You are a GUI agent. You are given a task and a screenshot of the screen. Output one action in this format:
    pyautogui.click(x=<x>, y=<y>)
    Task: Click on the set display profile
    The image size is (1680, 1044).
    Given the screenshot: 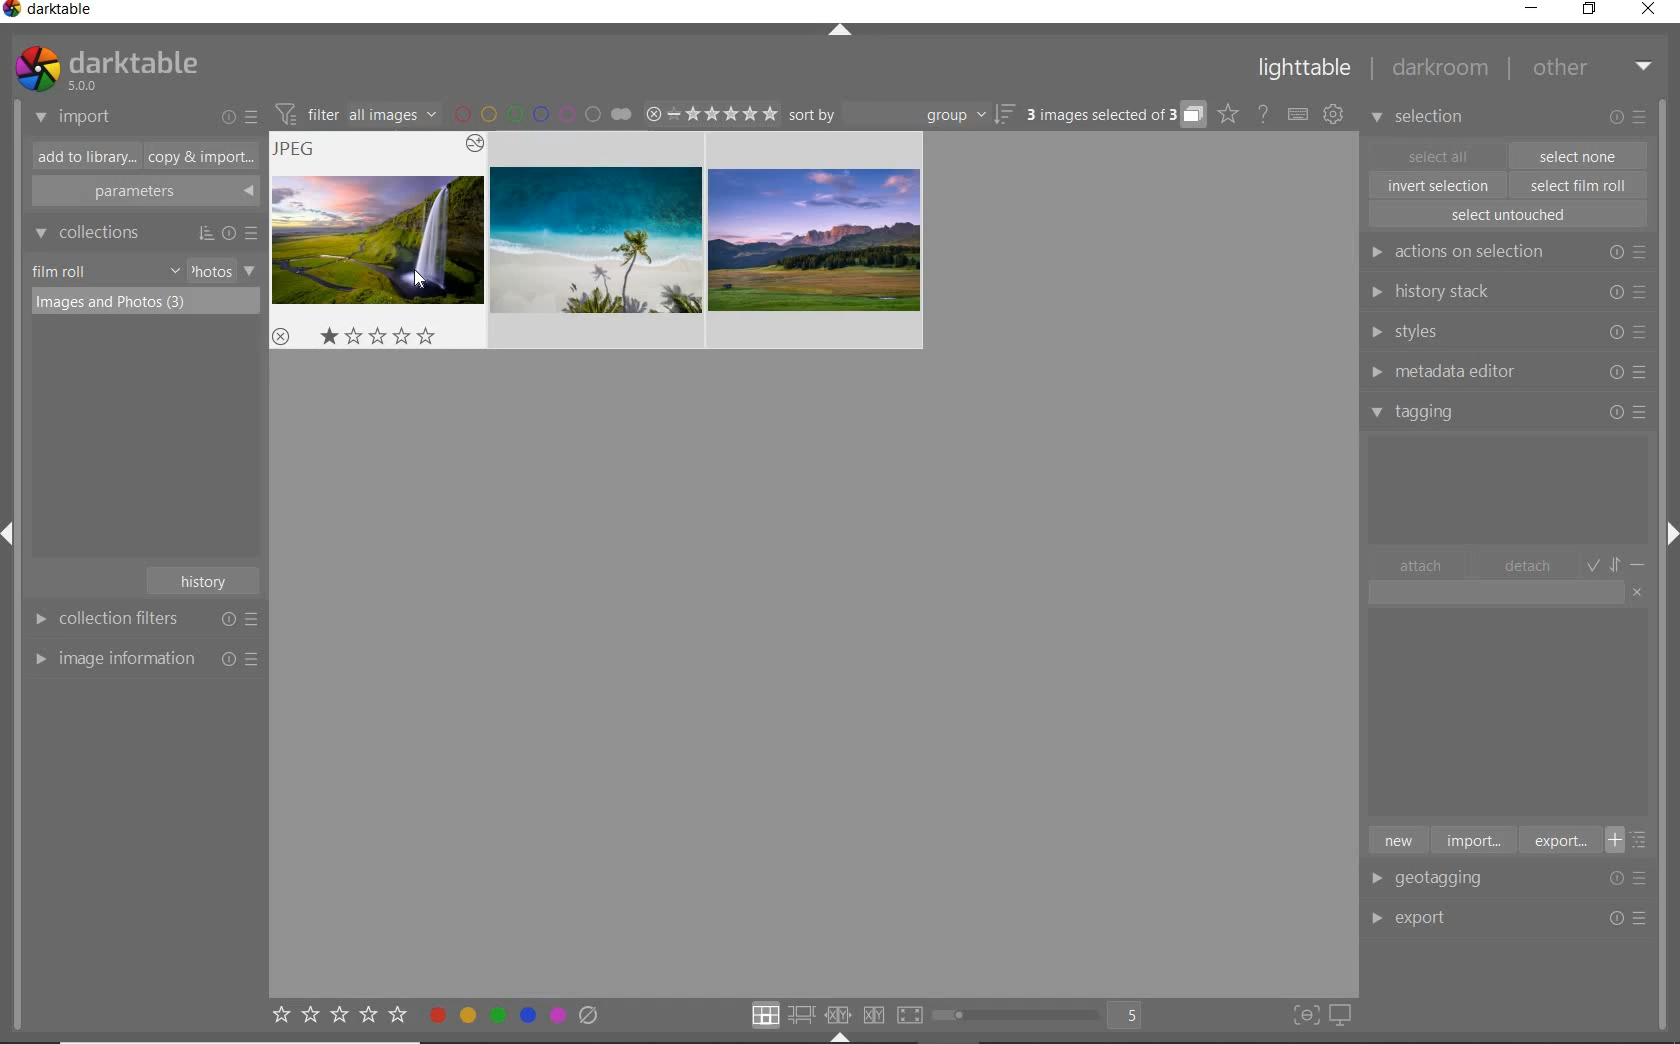 What is the action you would take?
    pyautogui.click(x=1340, y=1016)
    